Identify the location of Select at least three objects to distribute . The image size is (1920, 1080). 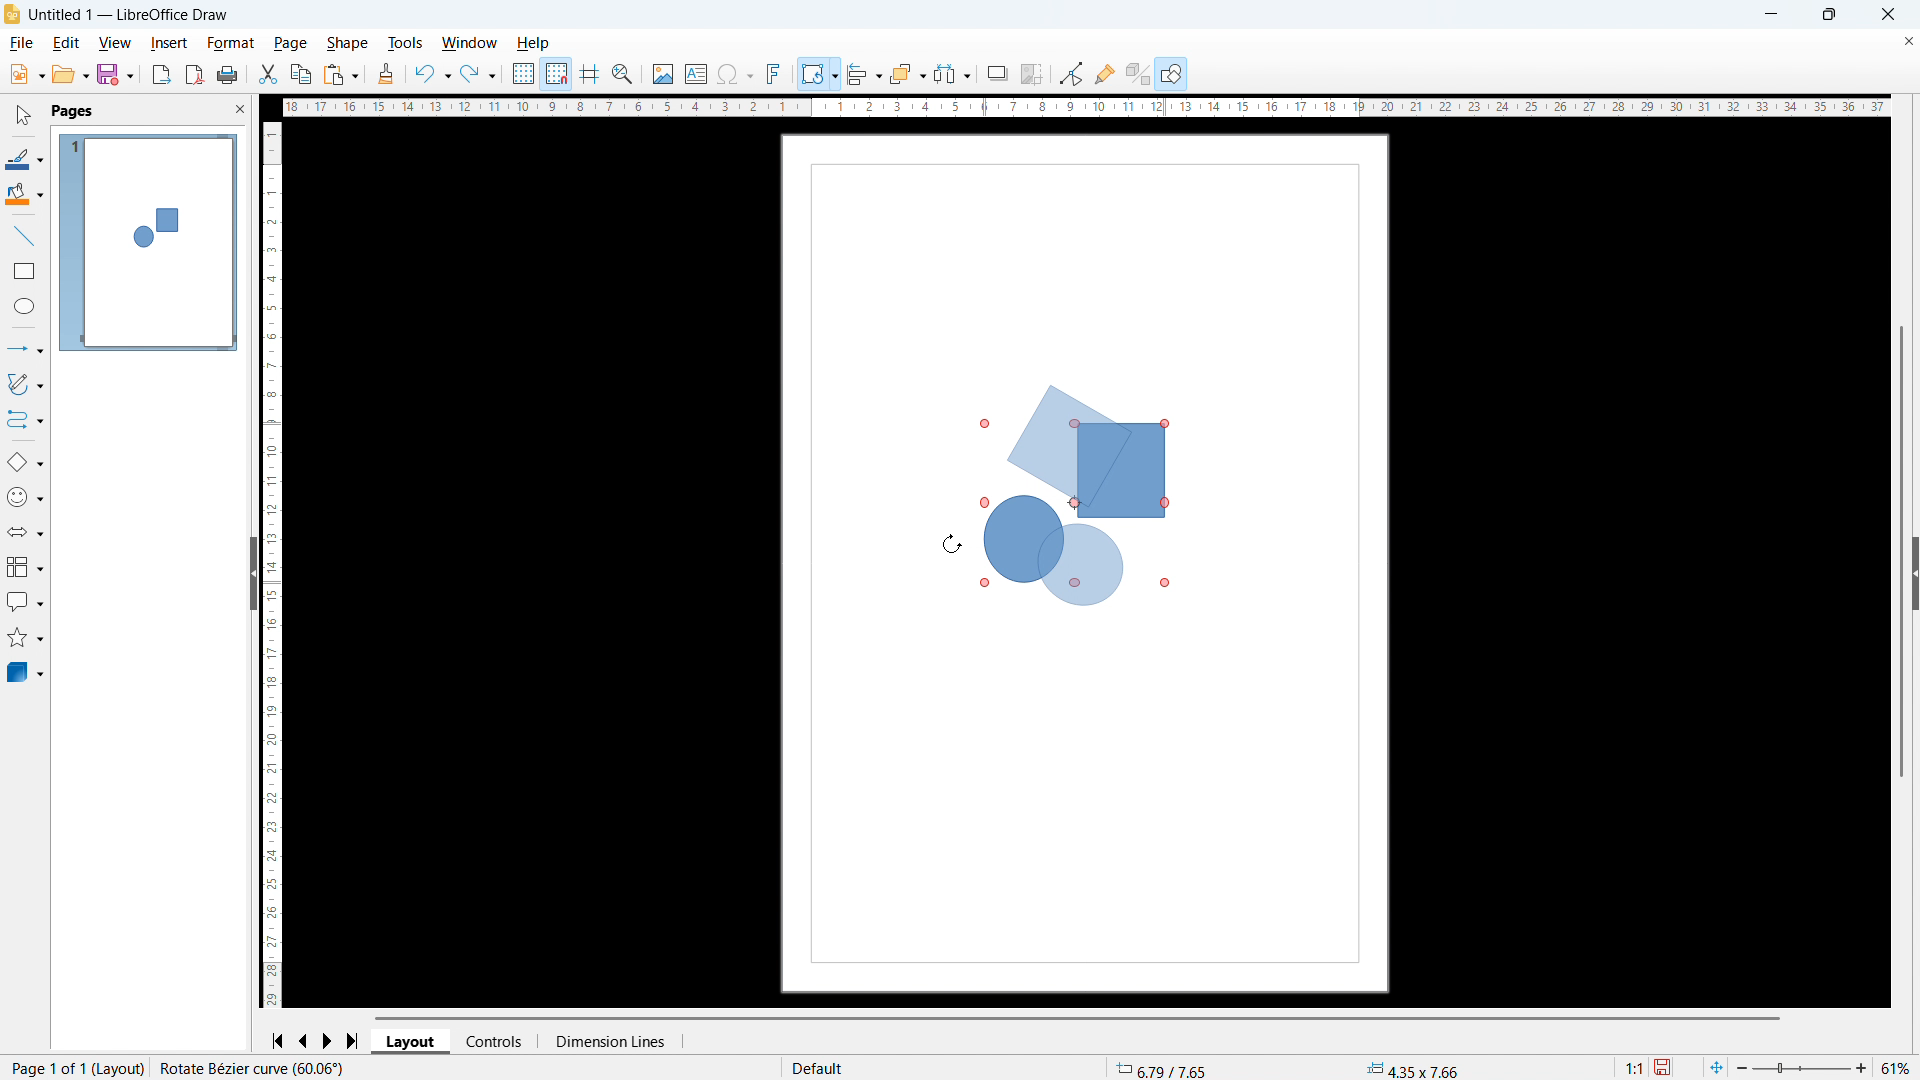
(952, 73).